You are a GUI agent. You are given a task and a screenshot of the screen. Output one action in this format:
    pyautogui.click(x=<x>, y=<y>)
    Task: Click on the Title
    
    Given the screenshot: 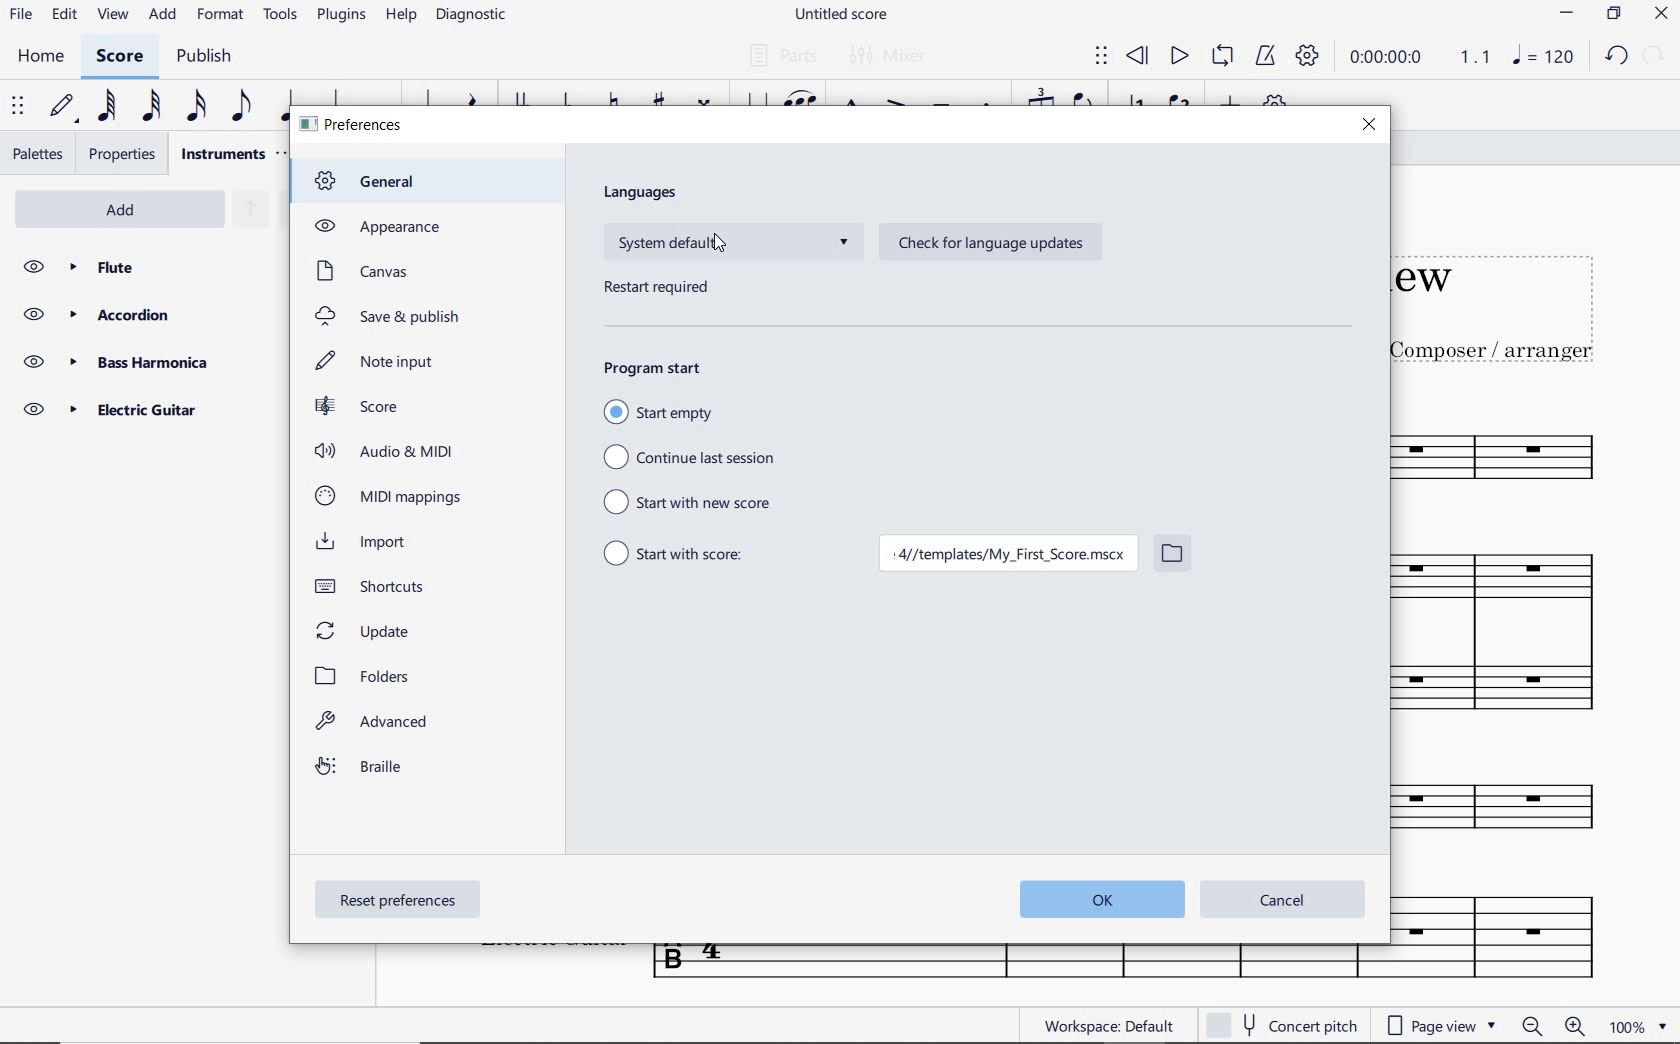 What is the action you would take?
    pyautogui.click(x=1517, y=298)
    